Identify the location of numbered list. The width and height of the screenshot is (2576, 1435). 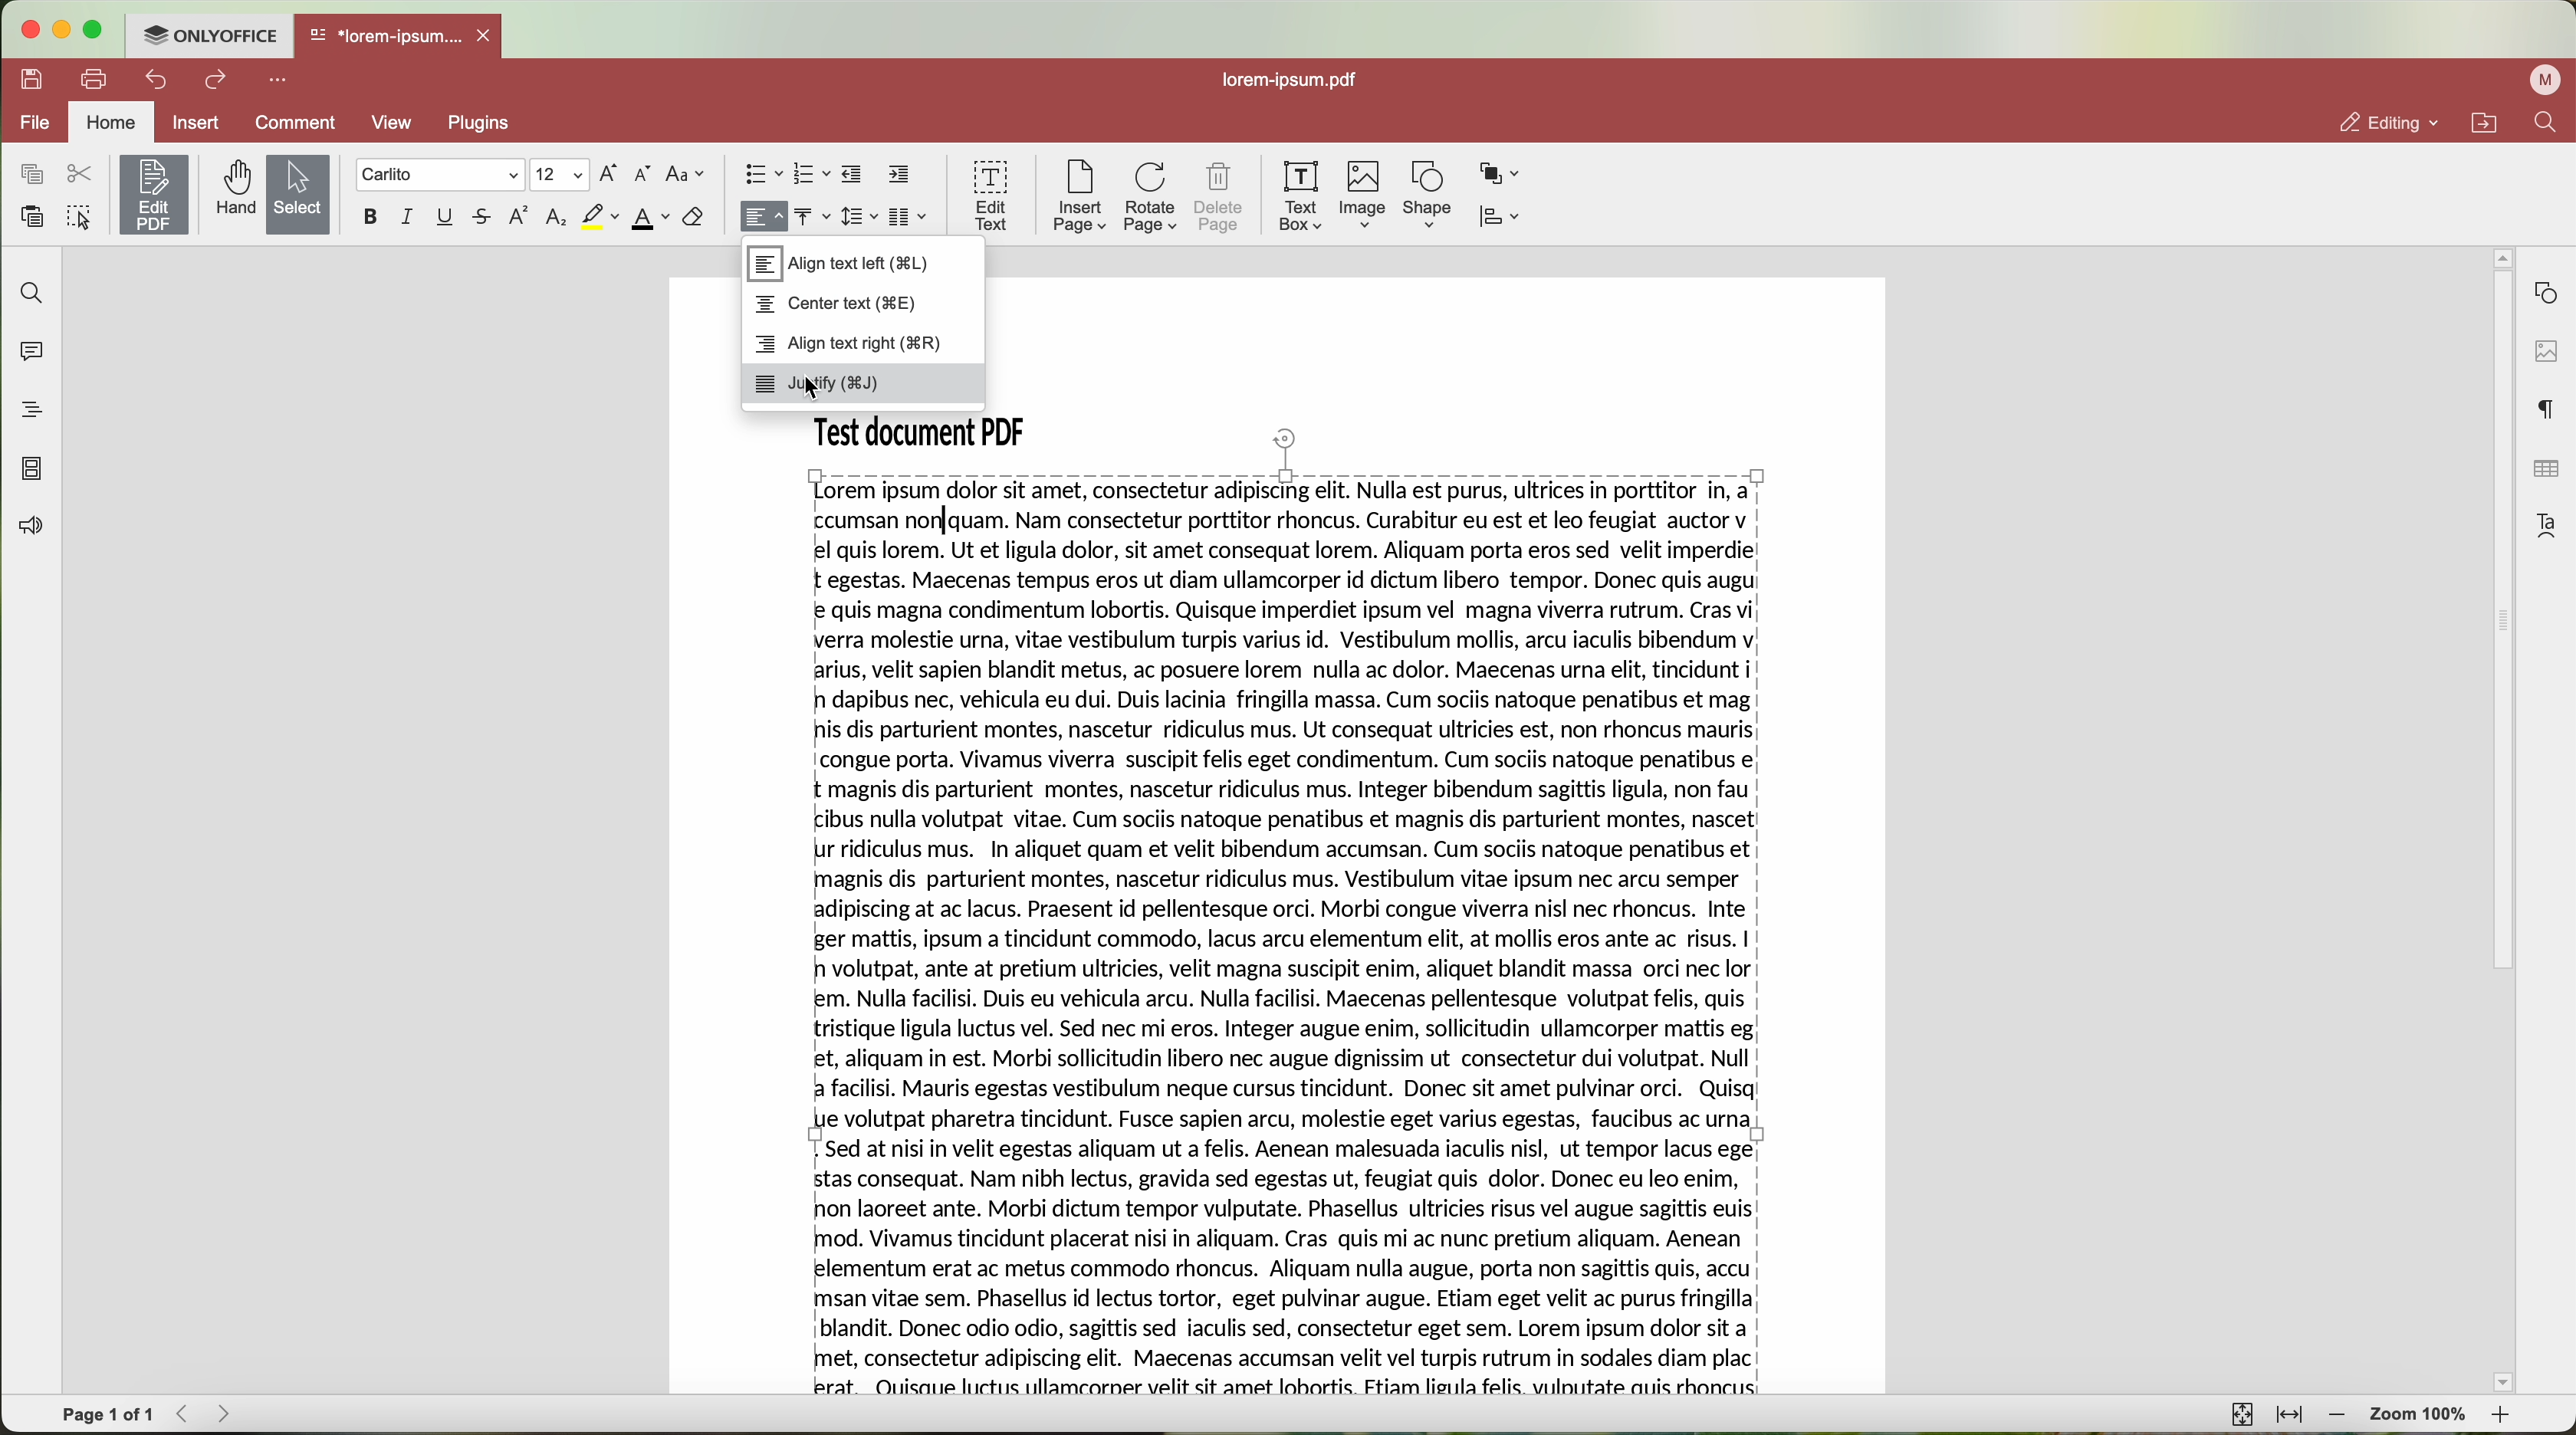
(810, 175).